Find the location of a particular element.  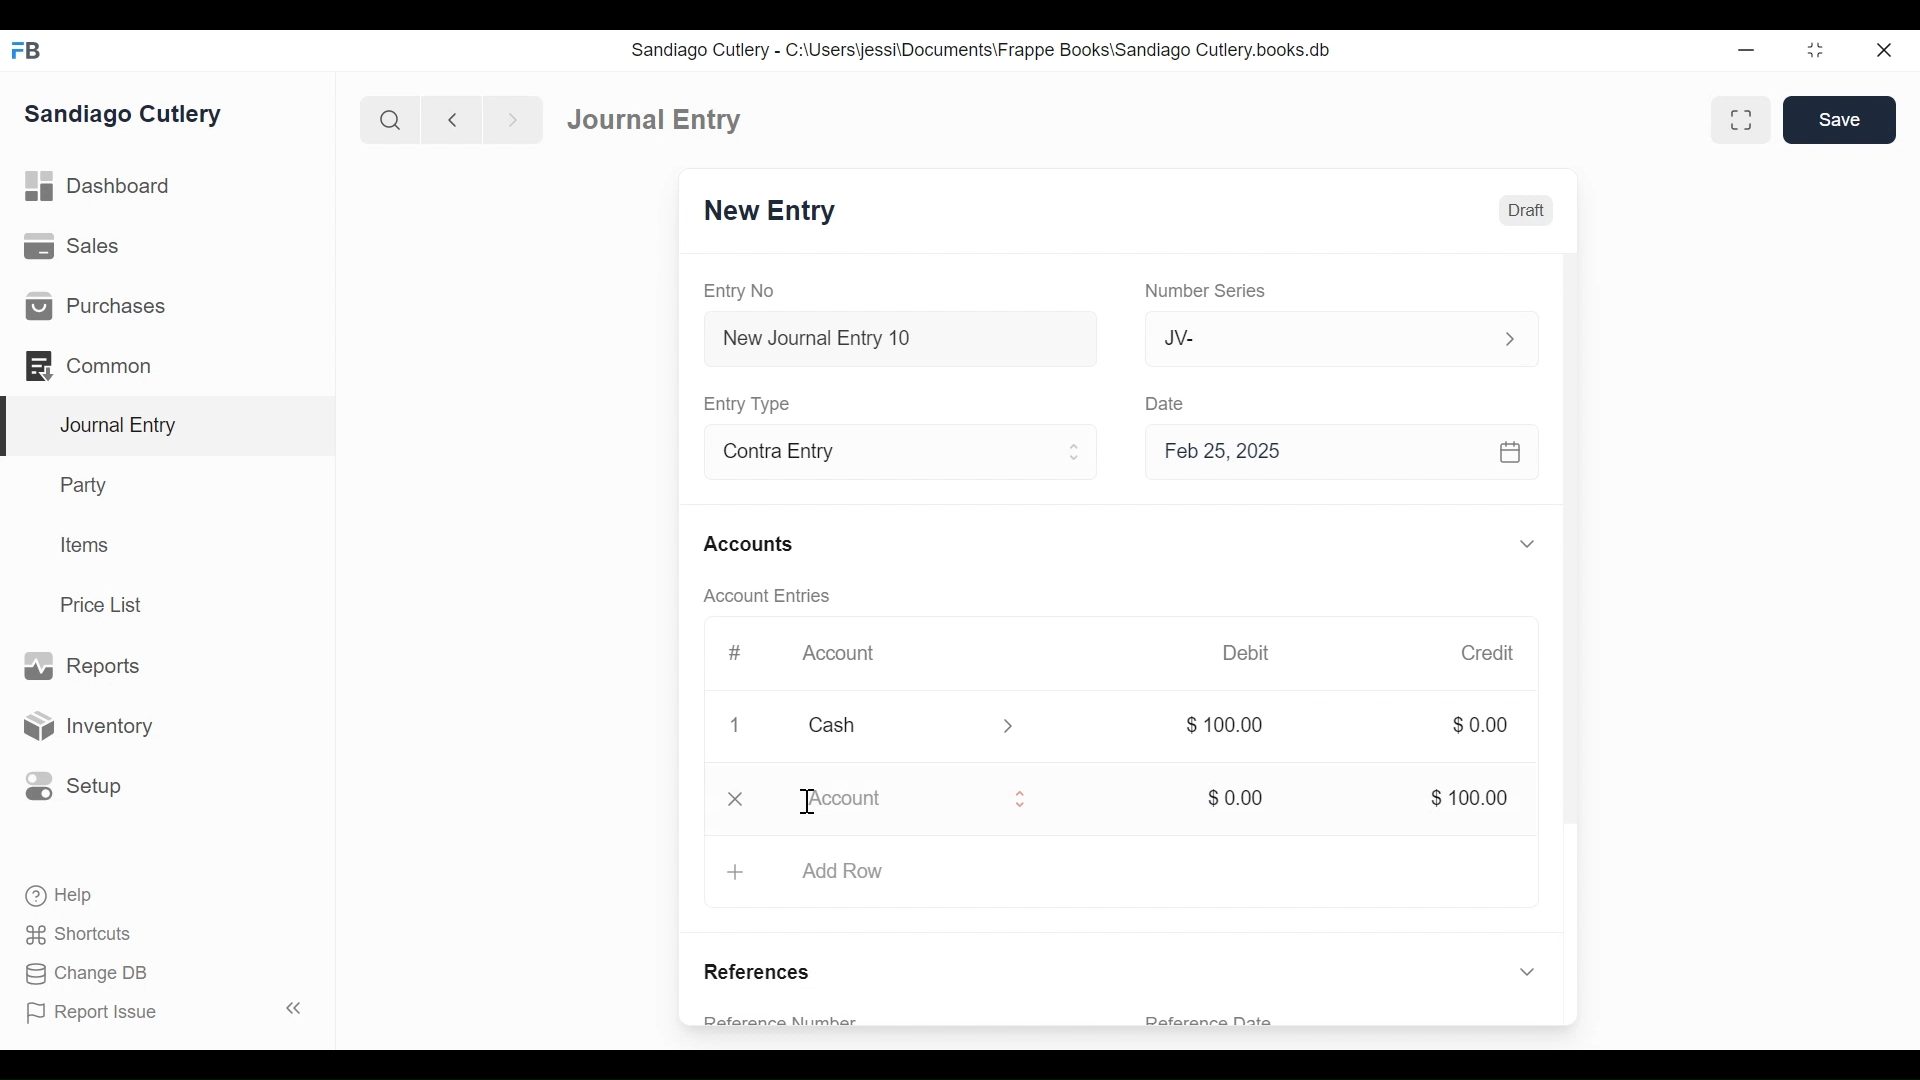

Cursor is located at coordinates (807, 802).